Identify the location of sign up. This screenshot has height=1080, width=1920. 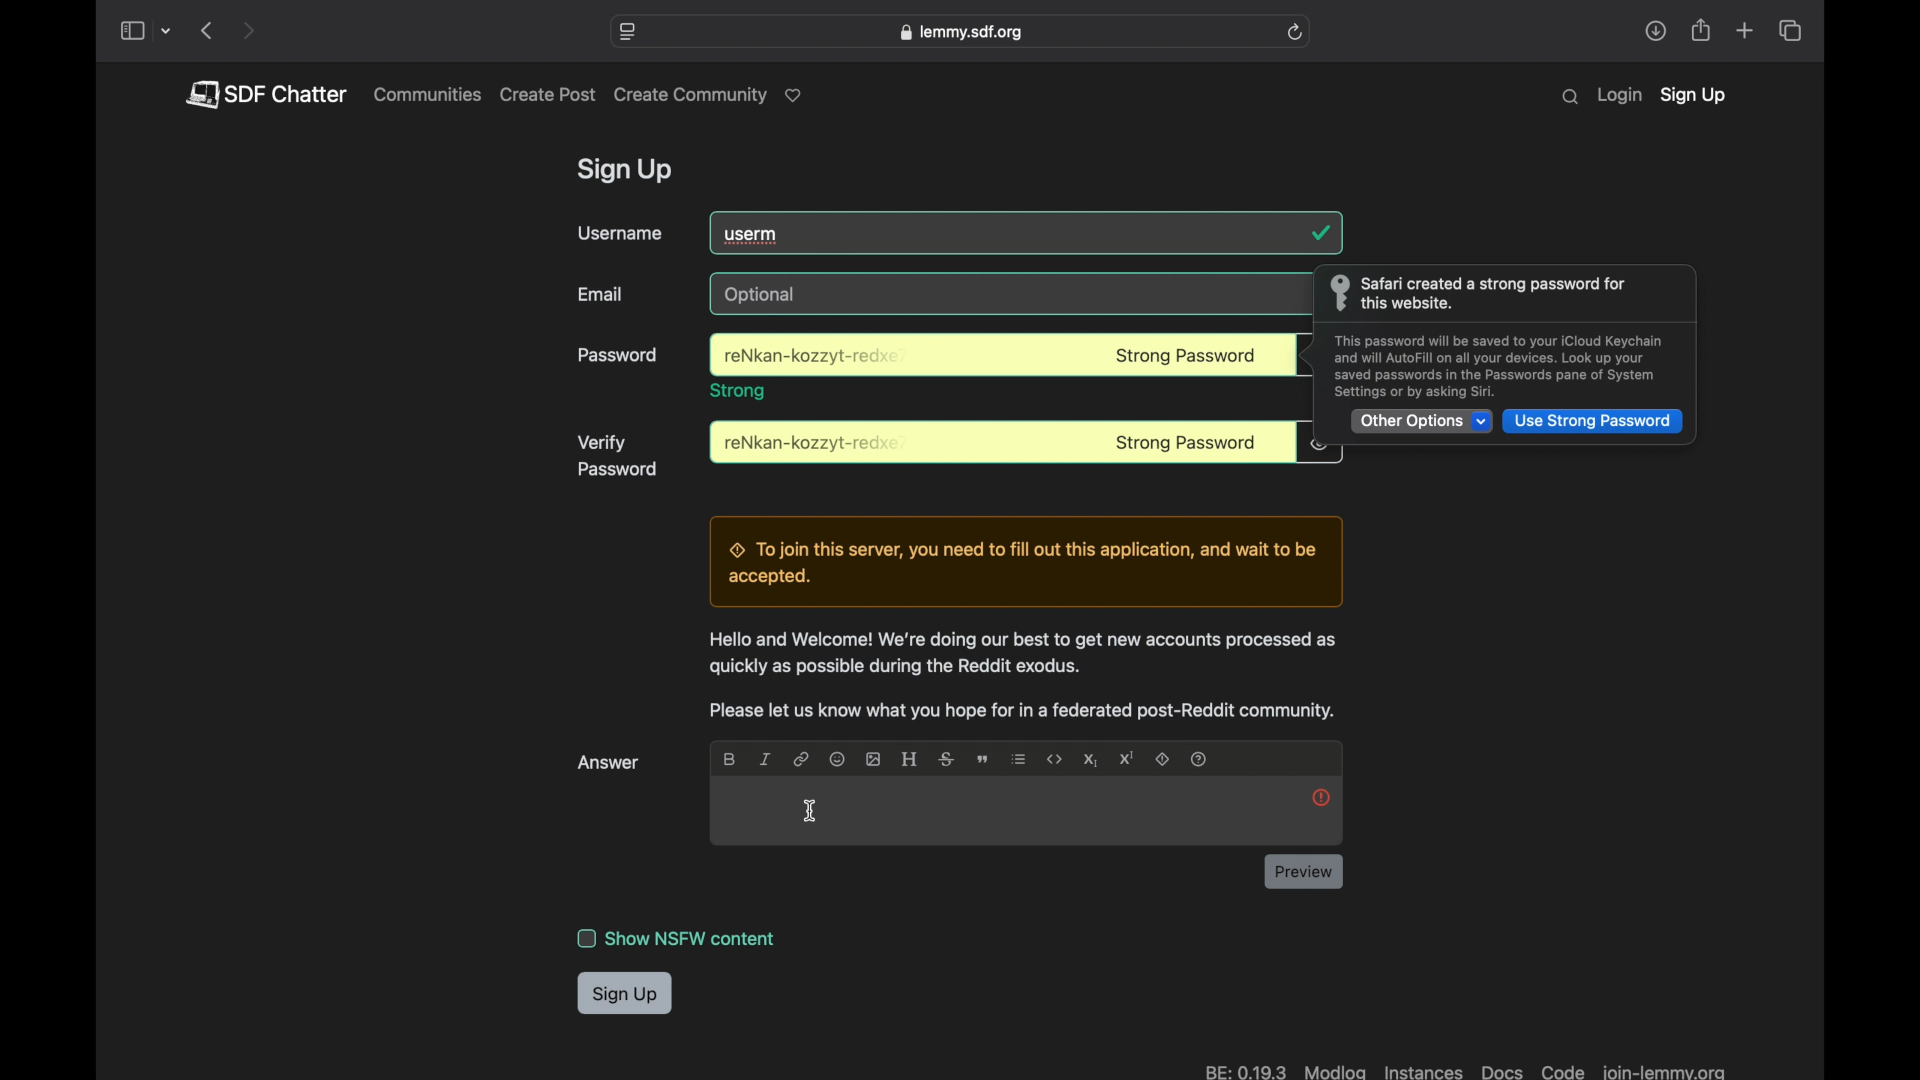
(628, 172).